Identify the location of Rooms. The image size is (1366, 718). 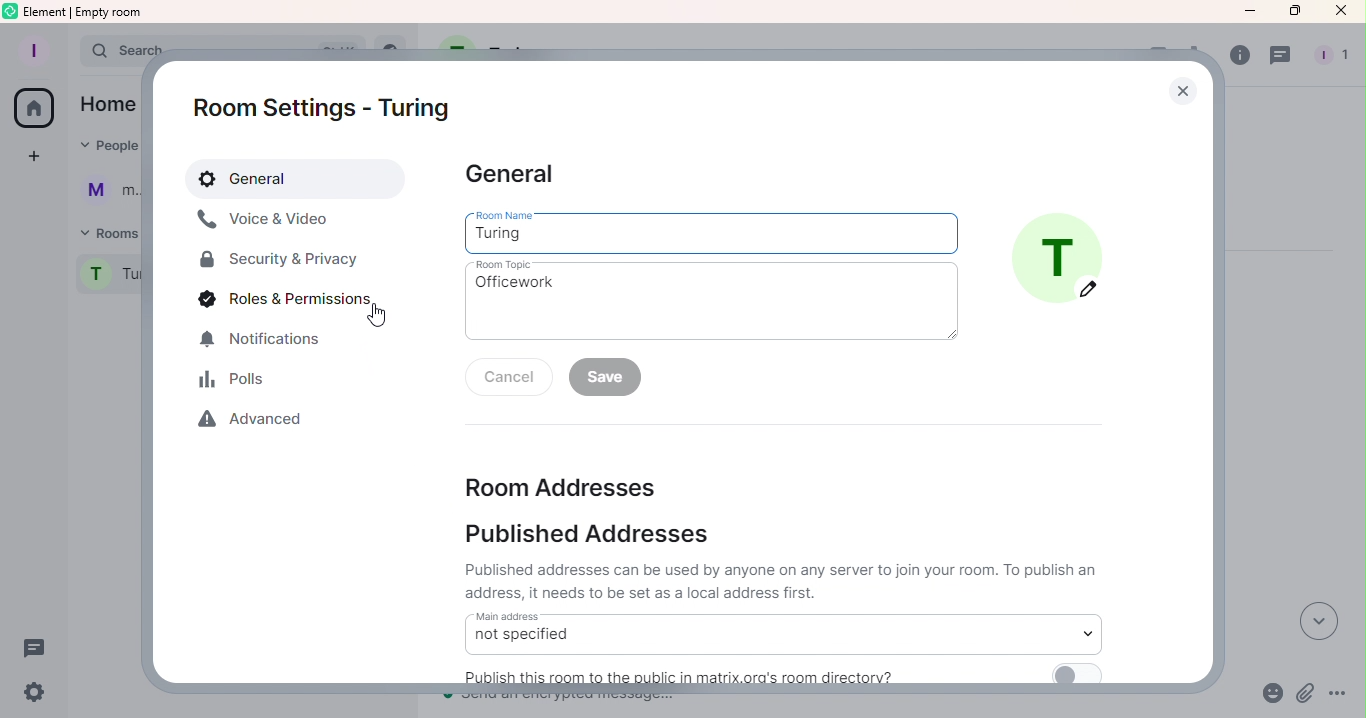
(107, 230).